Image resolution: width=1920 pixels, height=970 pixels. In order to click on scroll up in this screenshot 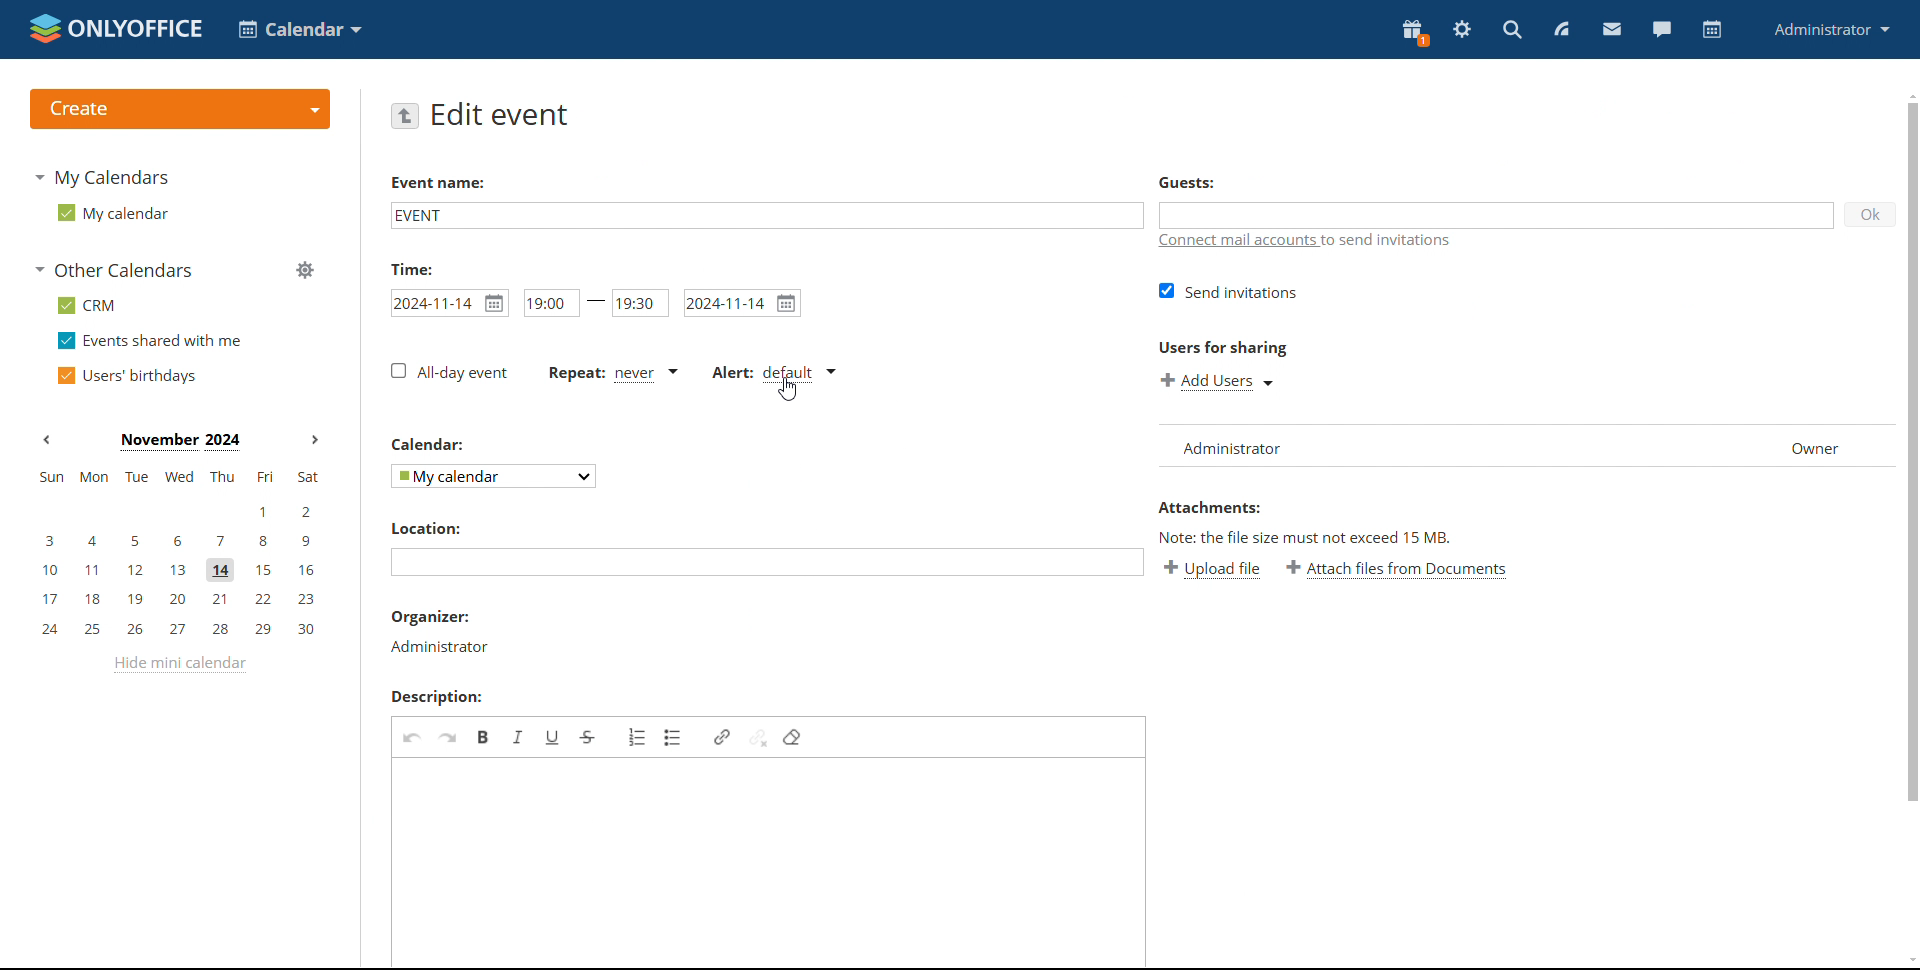, I will do `click(1908, 93)`.